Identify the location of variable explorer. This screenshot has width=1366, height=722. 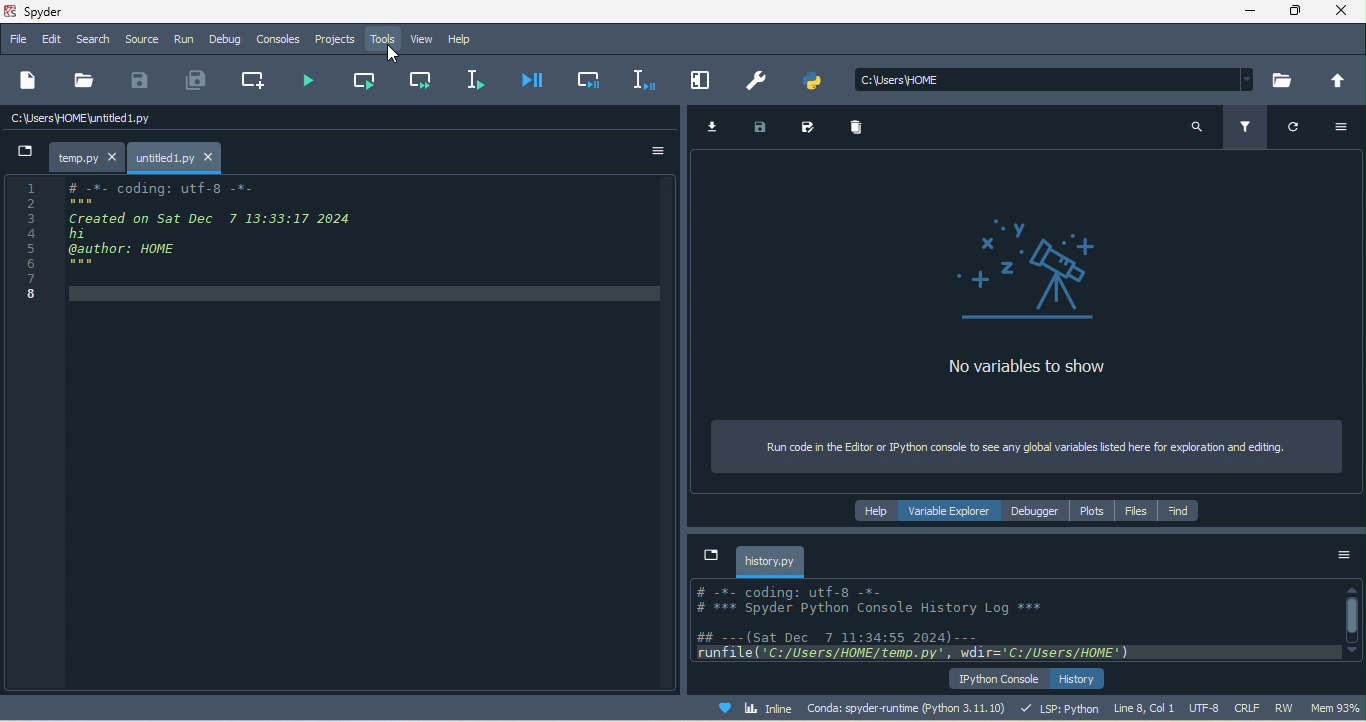
(953, 509).